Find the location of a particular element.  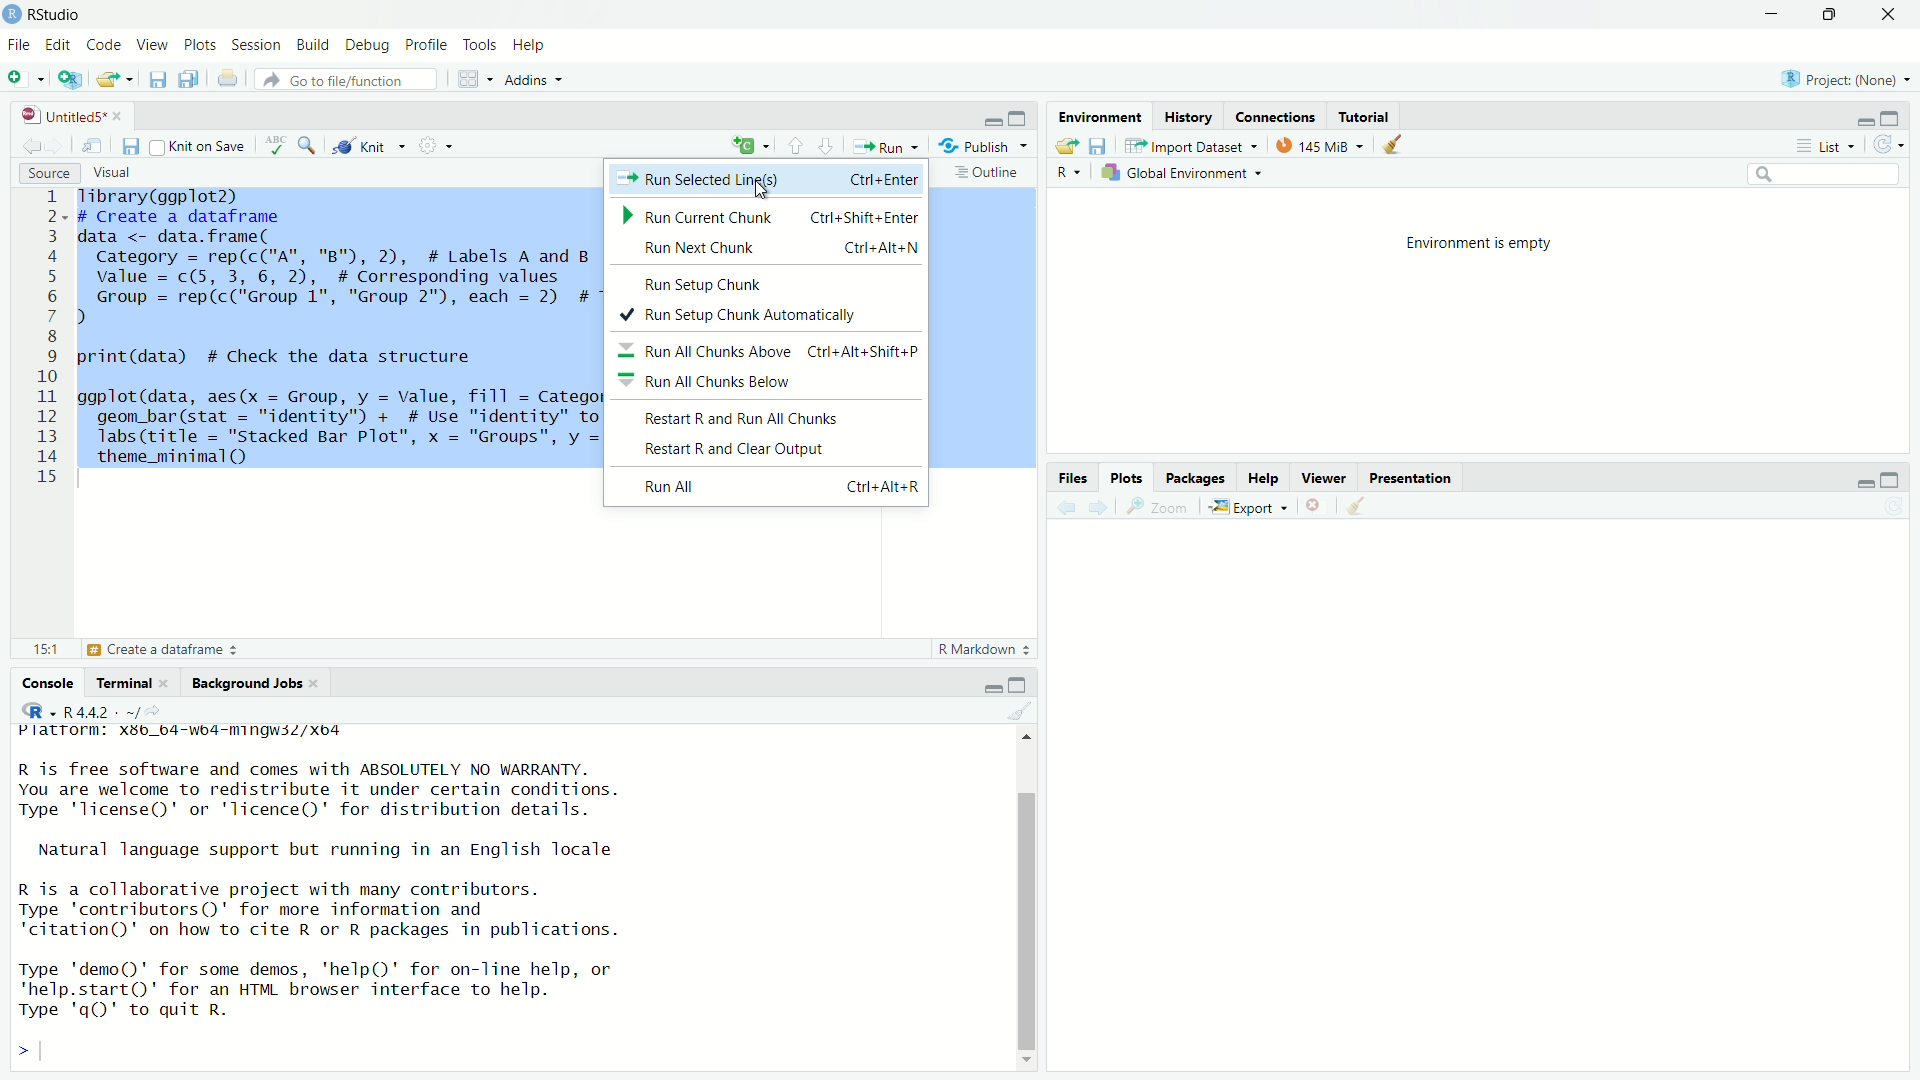

Scrollbar is located at coordinates (1027, 911).